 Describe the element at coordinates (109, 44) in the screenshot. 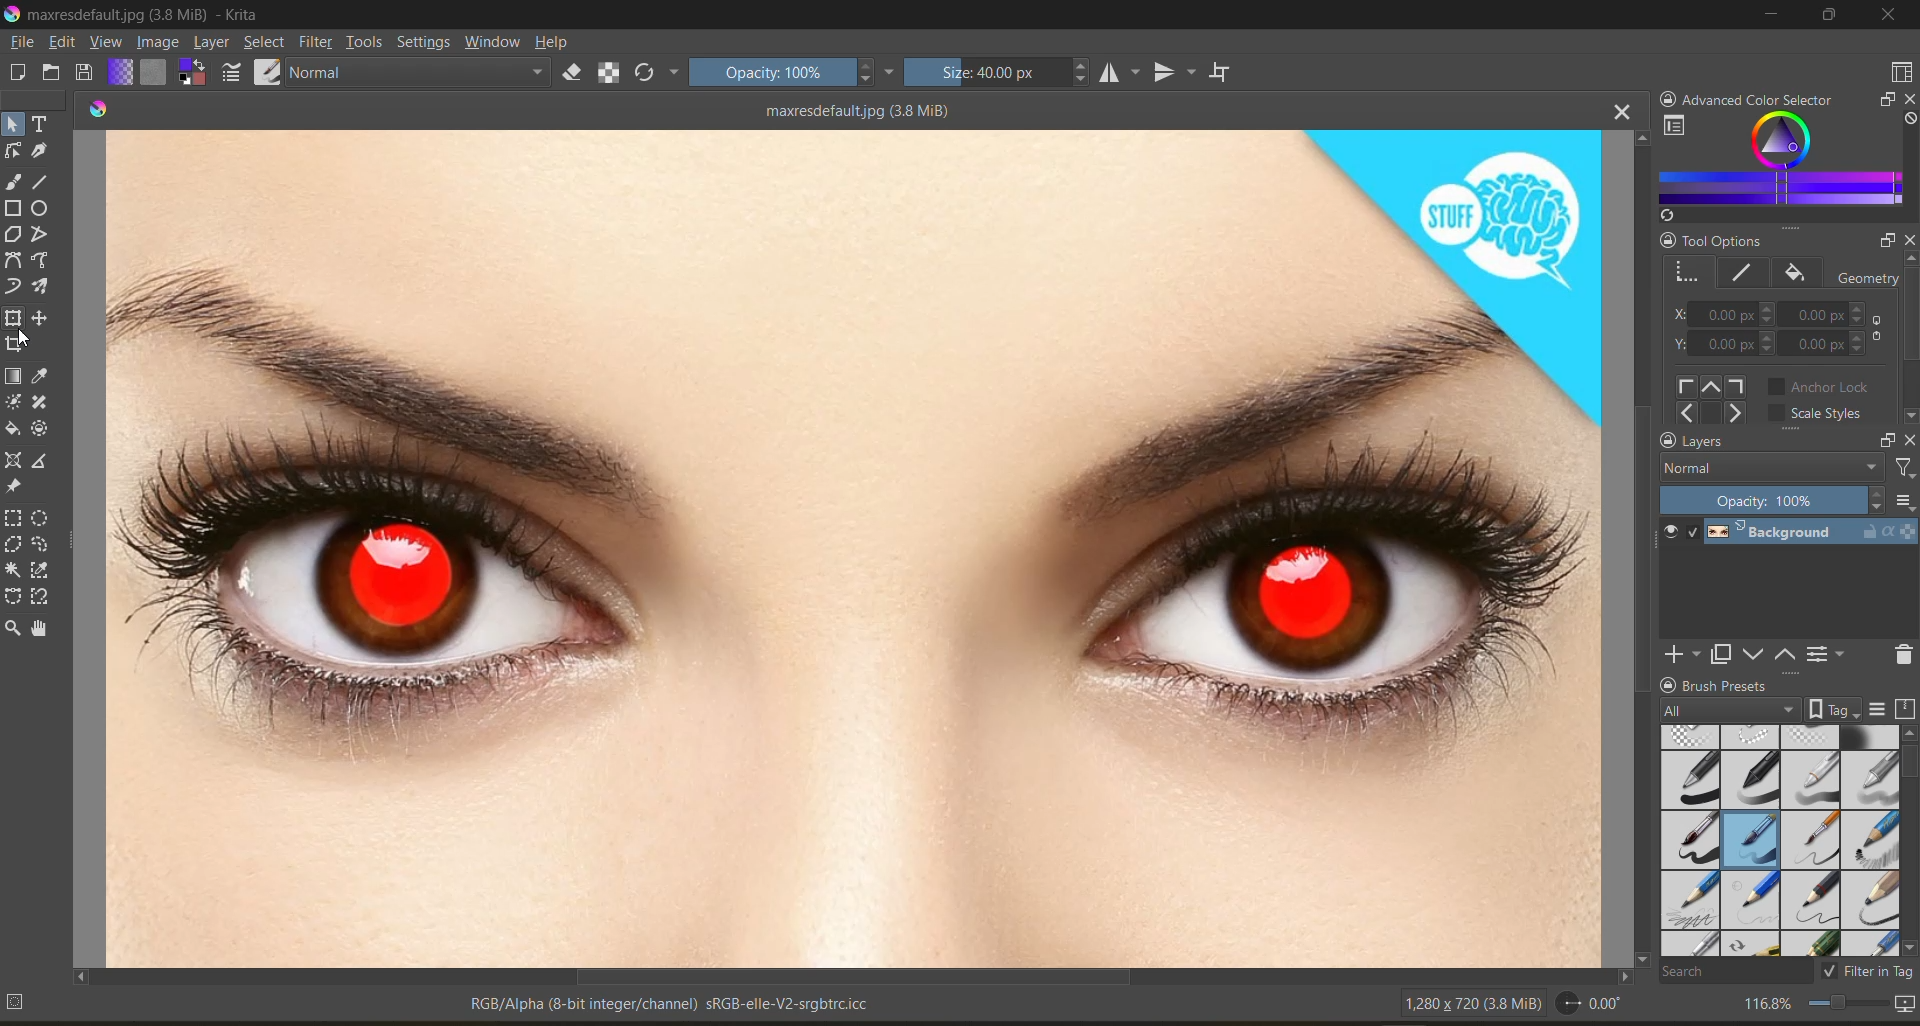

I see `view` at that location.